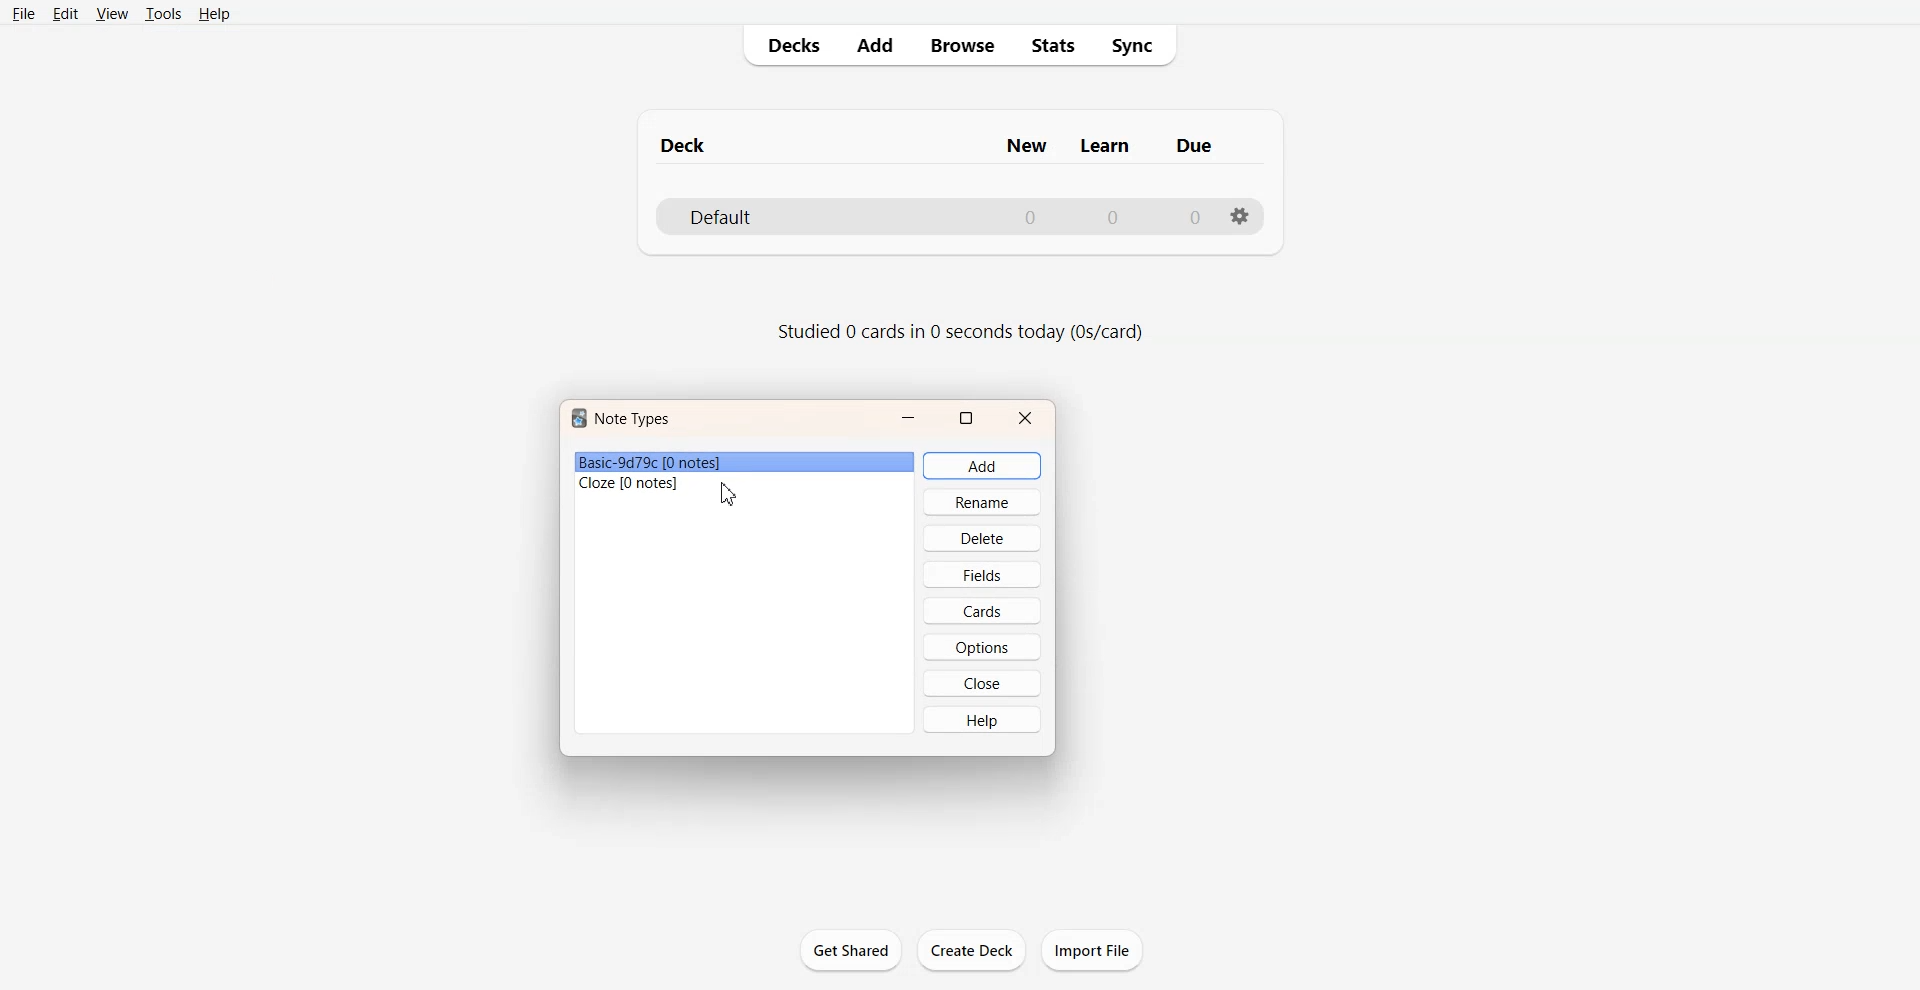  Describe the element at coordinates (909, 418) in the screenshot. I see `Minimize` at that location.